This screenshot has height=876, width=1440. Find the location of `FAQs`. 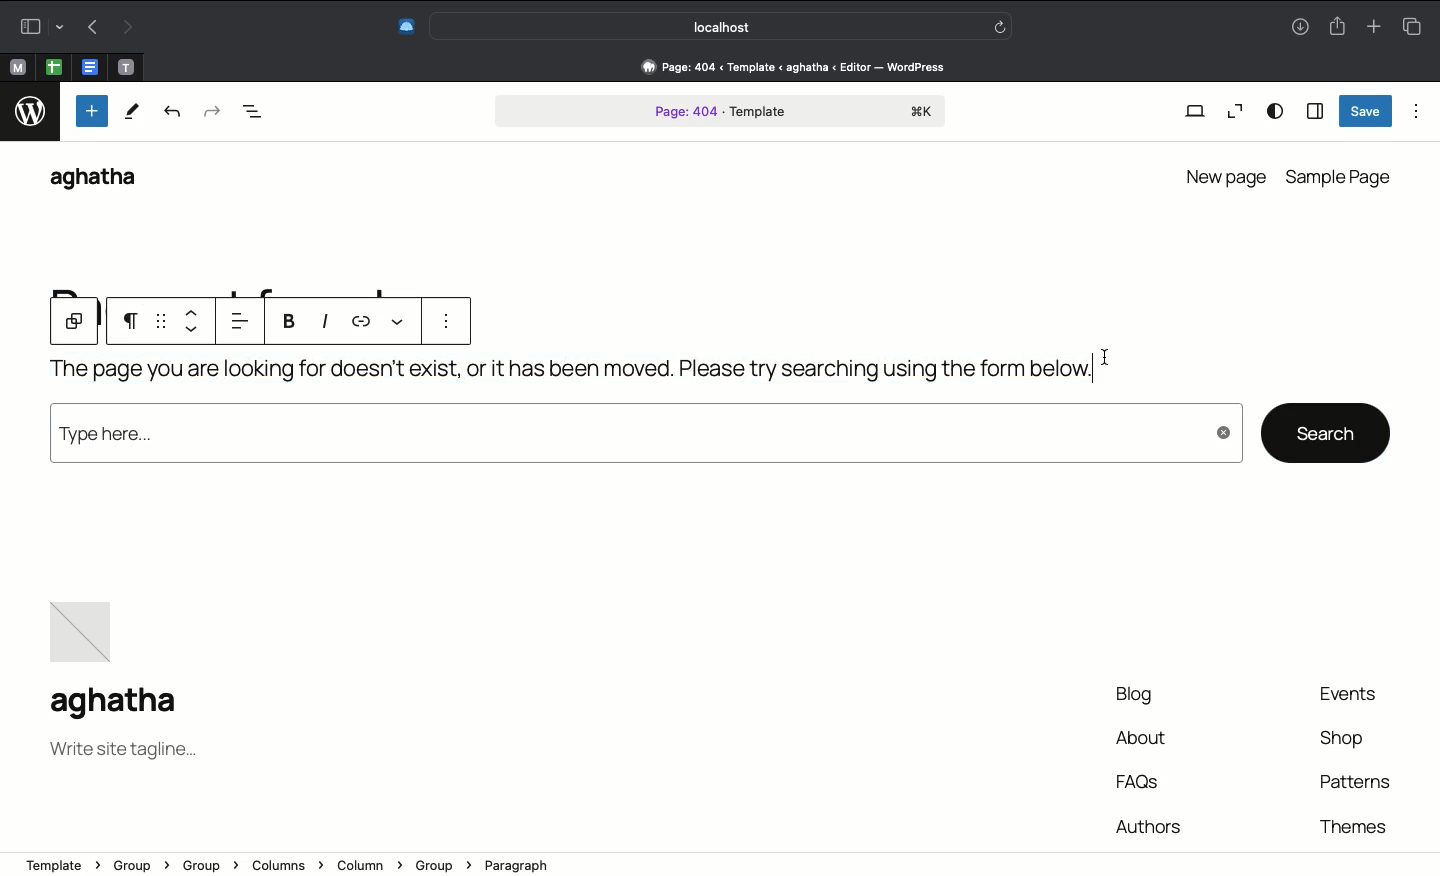

FAQs is located at coordinates (1142, 781).